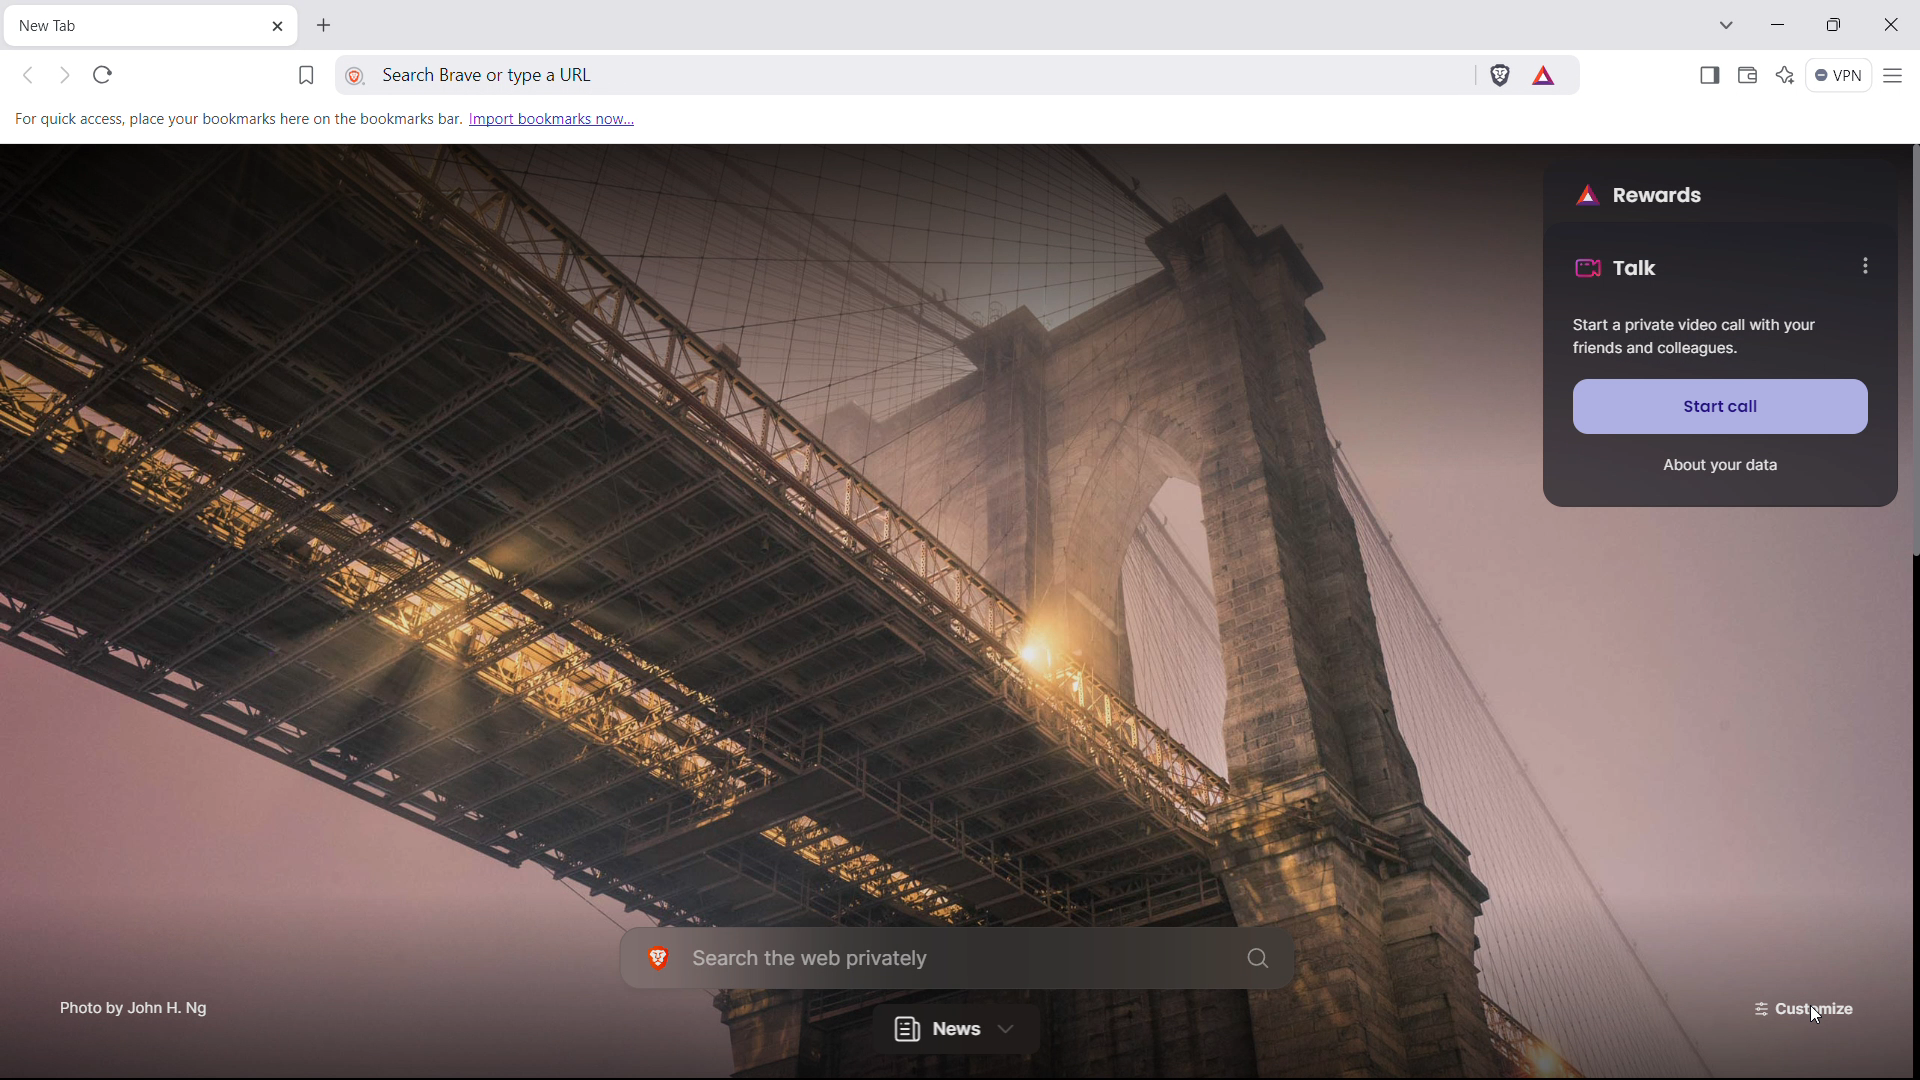 The width and height of the screenshot is (1920, 1080). What do you see at coordinates (62, 25) in the screenshot?
I see `tab title` at bounding box center [62, 25].